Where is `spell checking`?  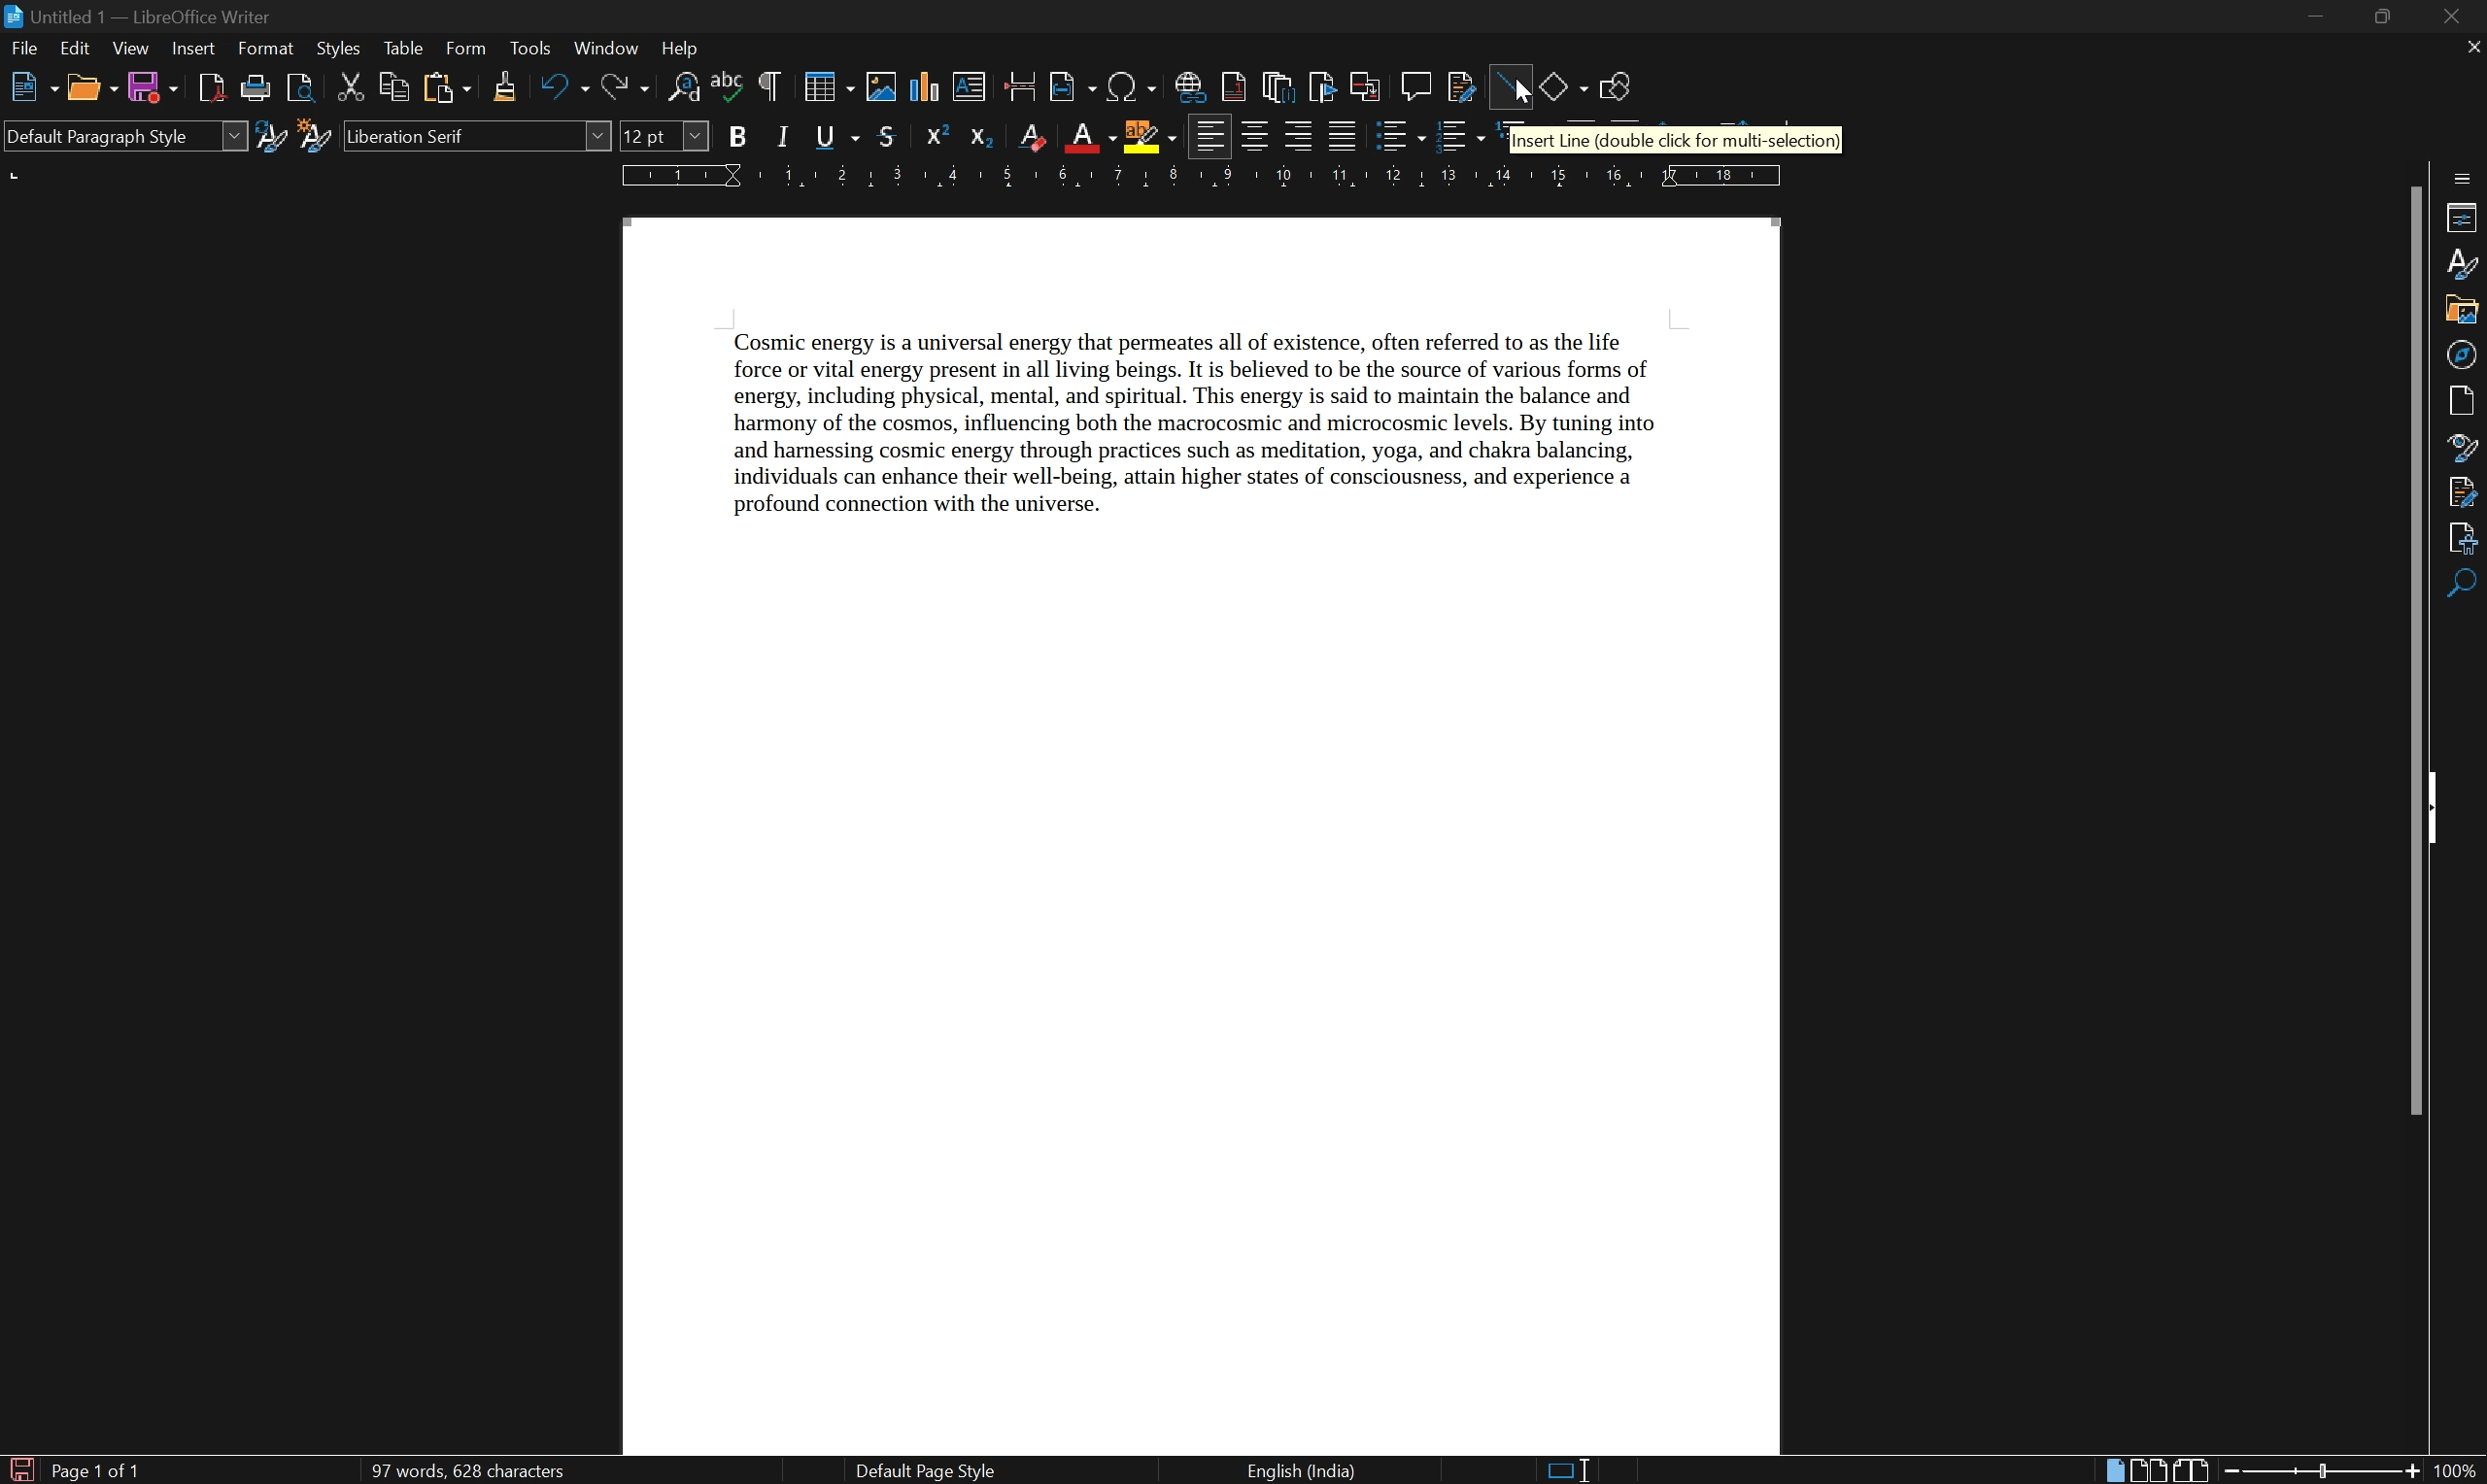 spell checking is located at coordinates (728, 88).